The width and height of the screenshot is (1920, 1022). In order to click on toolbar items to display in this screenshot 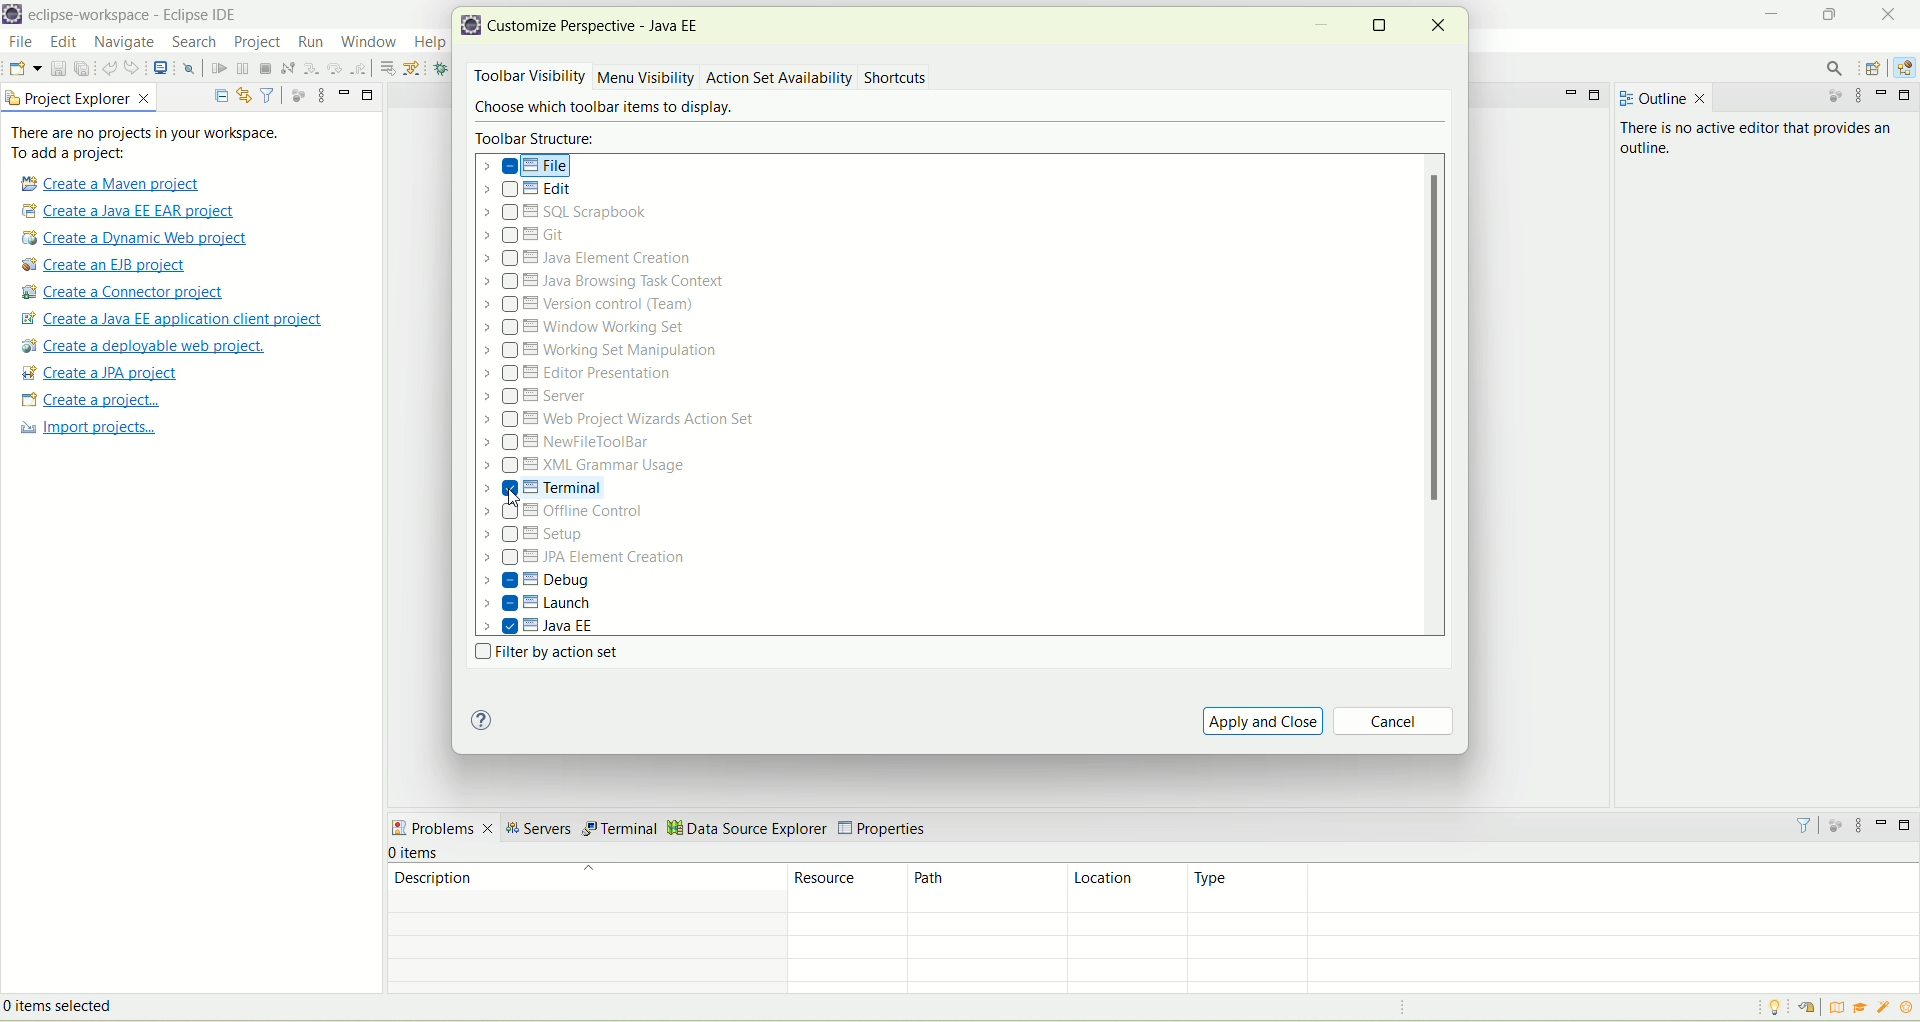, I will do `click(599, 109)`.